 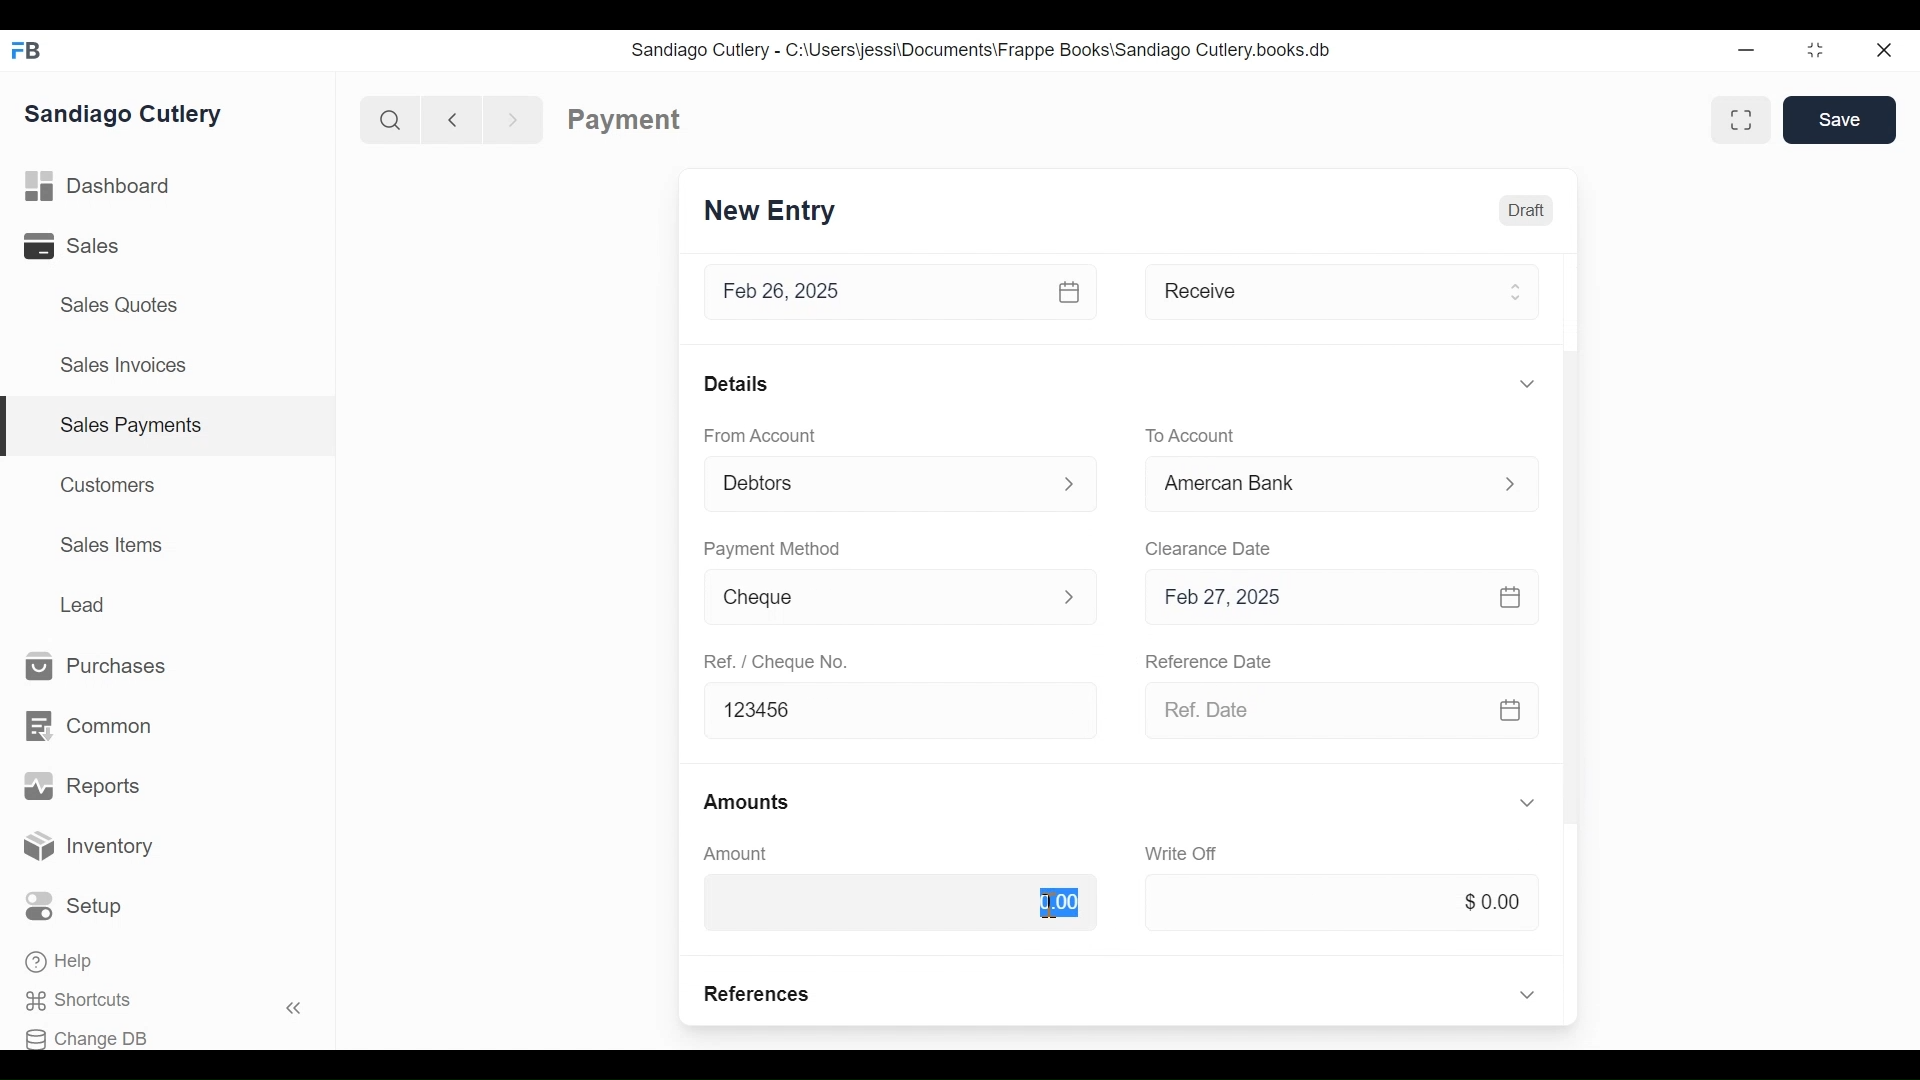 What do you see at coordinates (1209, 547) in the screenshot?
I see `Clearance Date` at bounding box center [1209, 547].